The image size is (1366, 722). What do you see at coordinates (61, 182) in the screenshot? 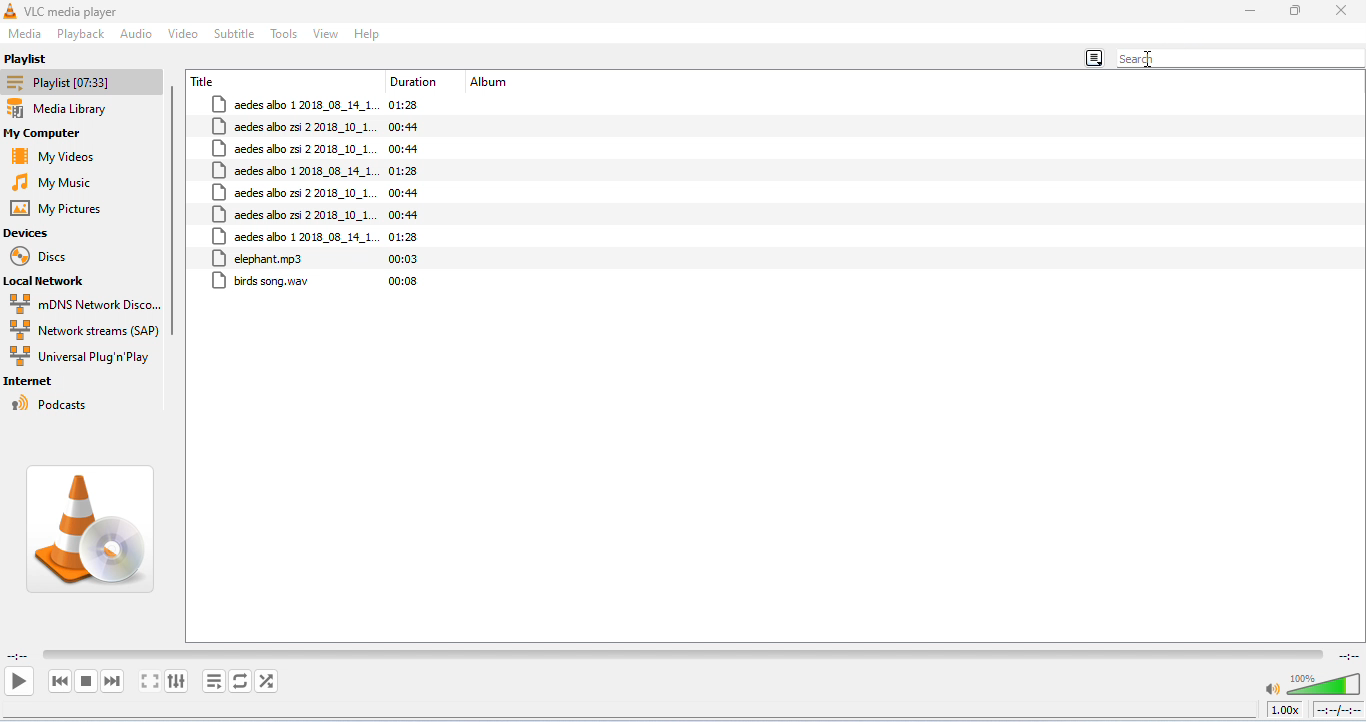
I see `my music` at bounding box center [61, 182].